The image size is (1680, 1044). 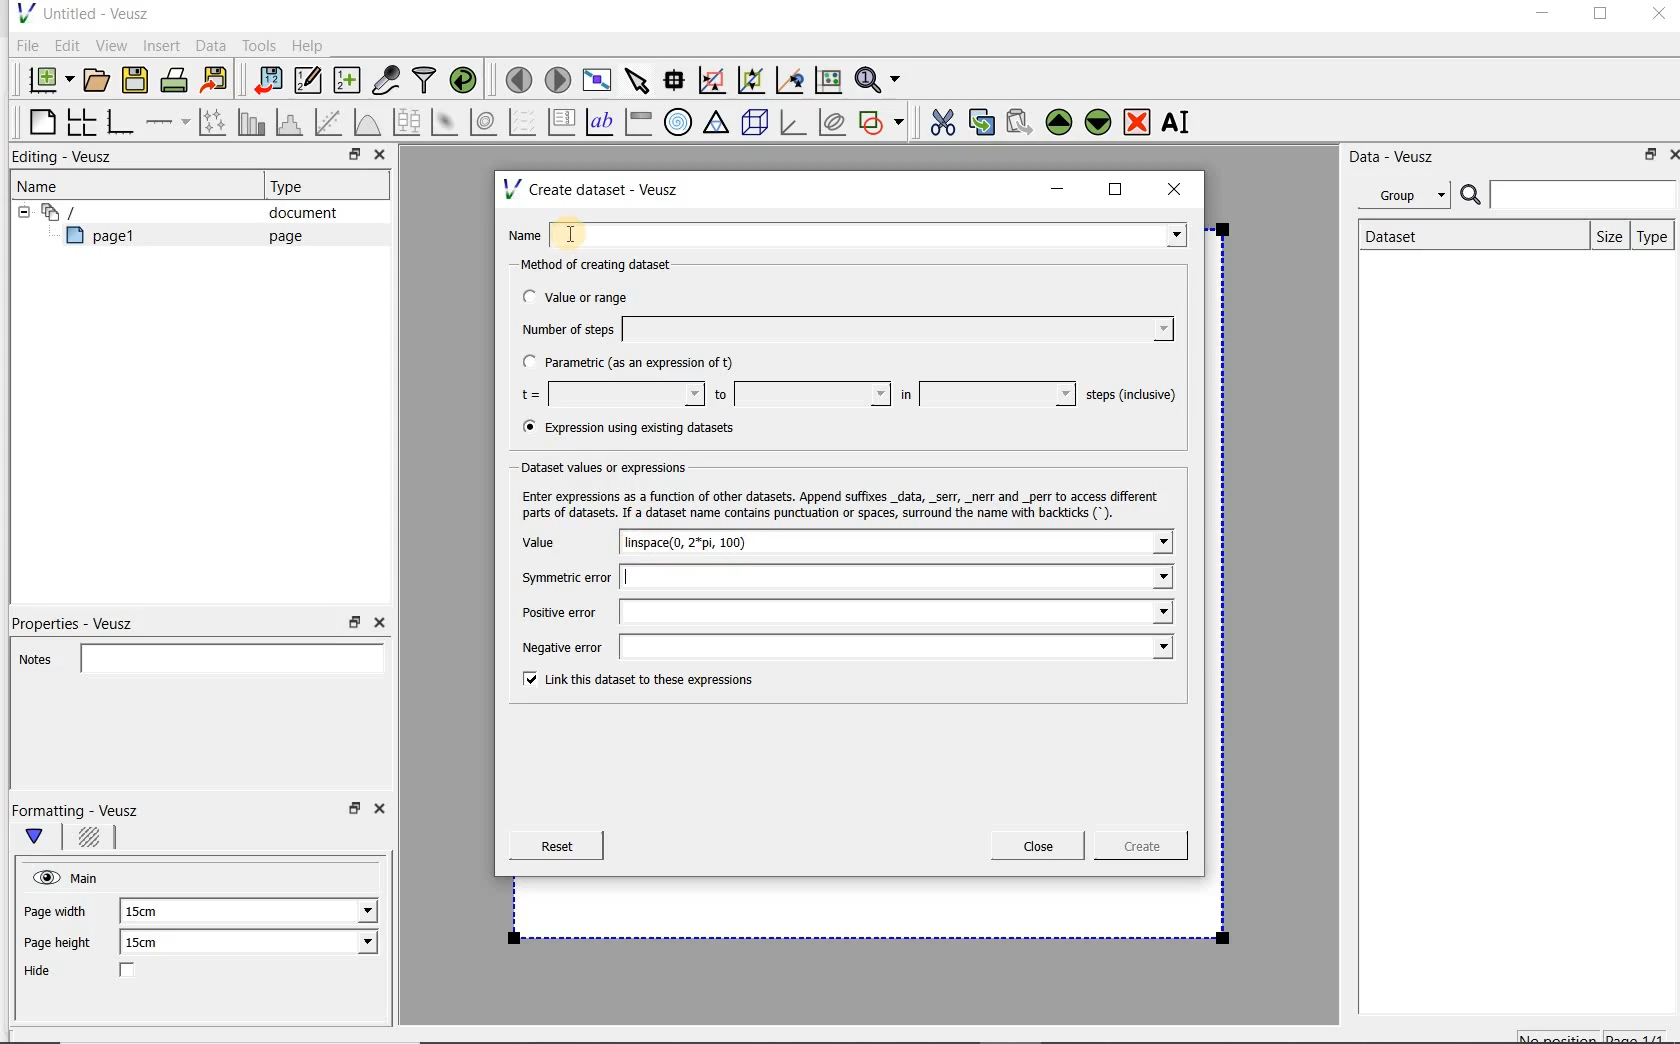 What do you see at coordinates (1135, 849) in the screenshot?
I see `Create` at bounding box center [1135, 849].